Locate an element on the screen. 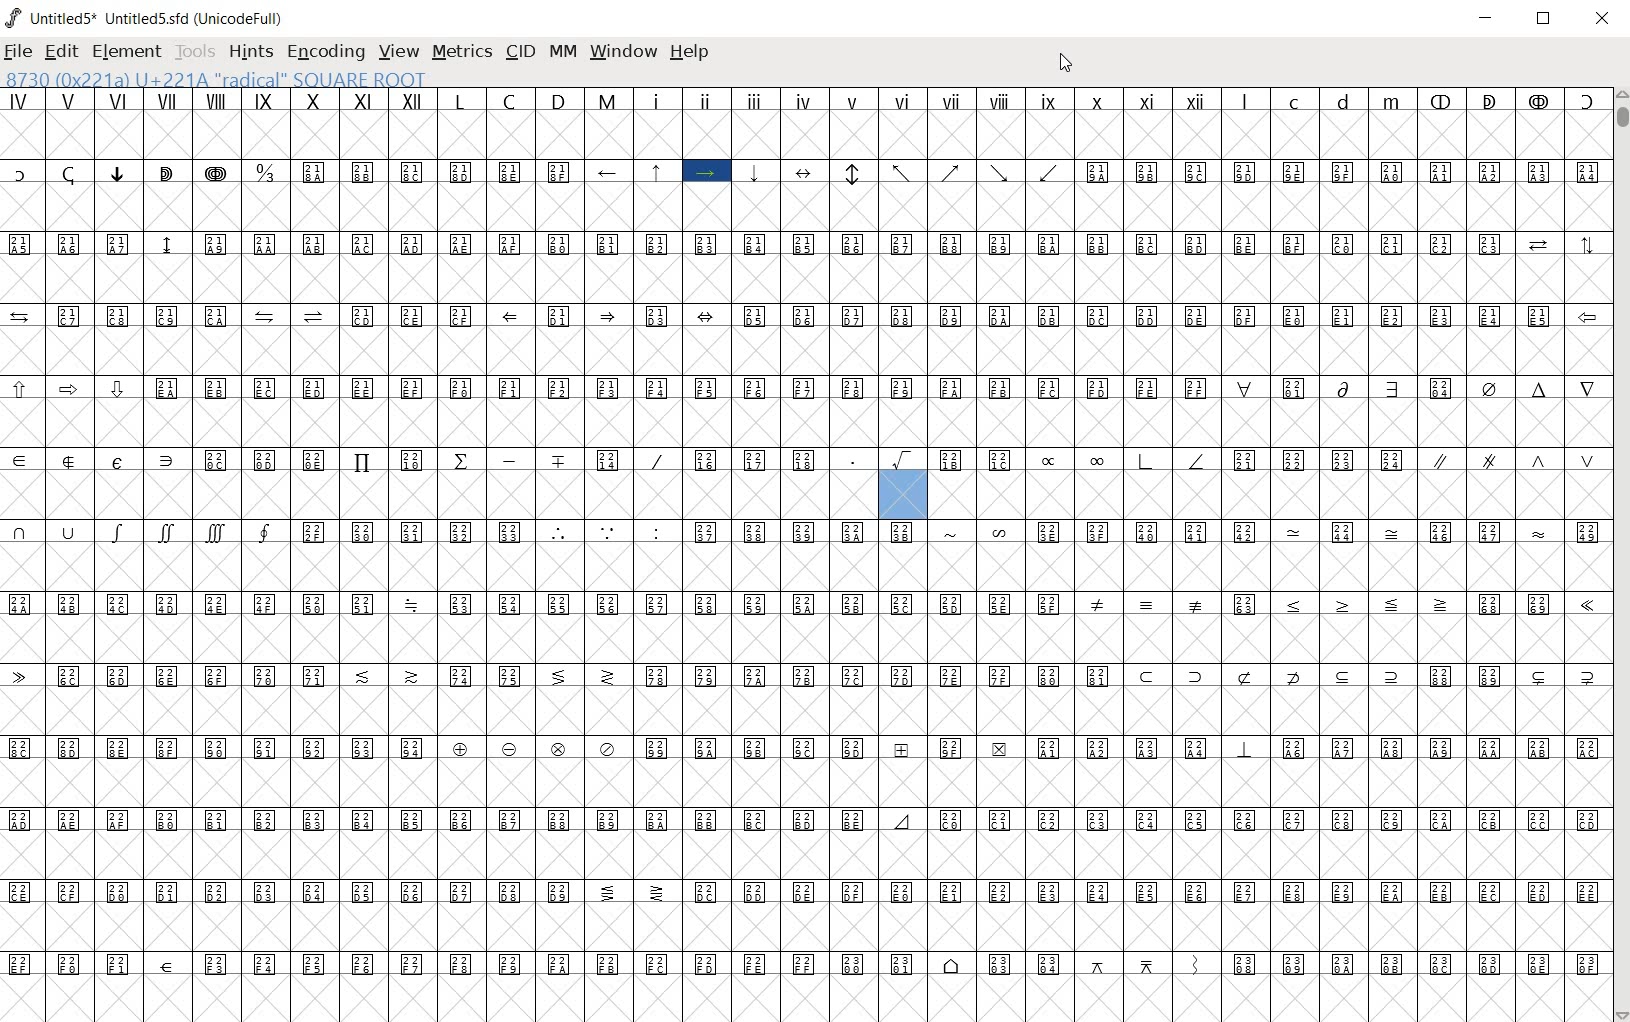 The image size is (1630, 1022). GLYPHS is located at coordinates (416, 558).